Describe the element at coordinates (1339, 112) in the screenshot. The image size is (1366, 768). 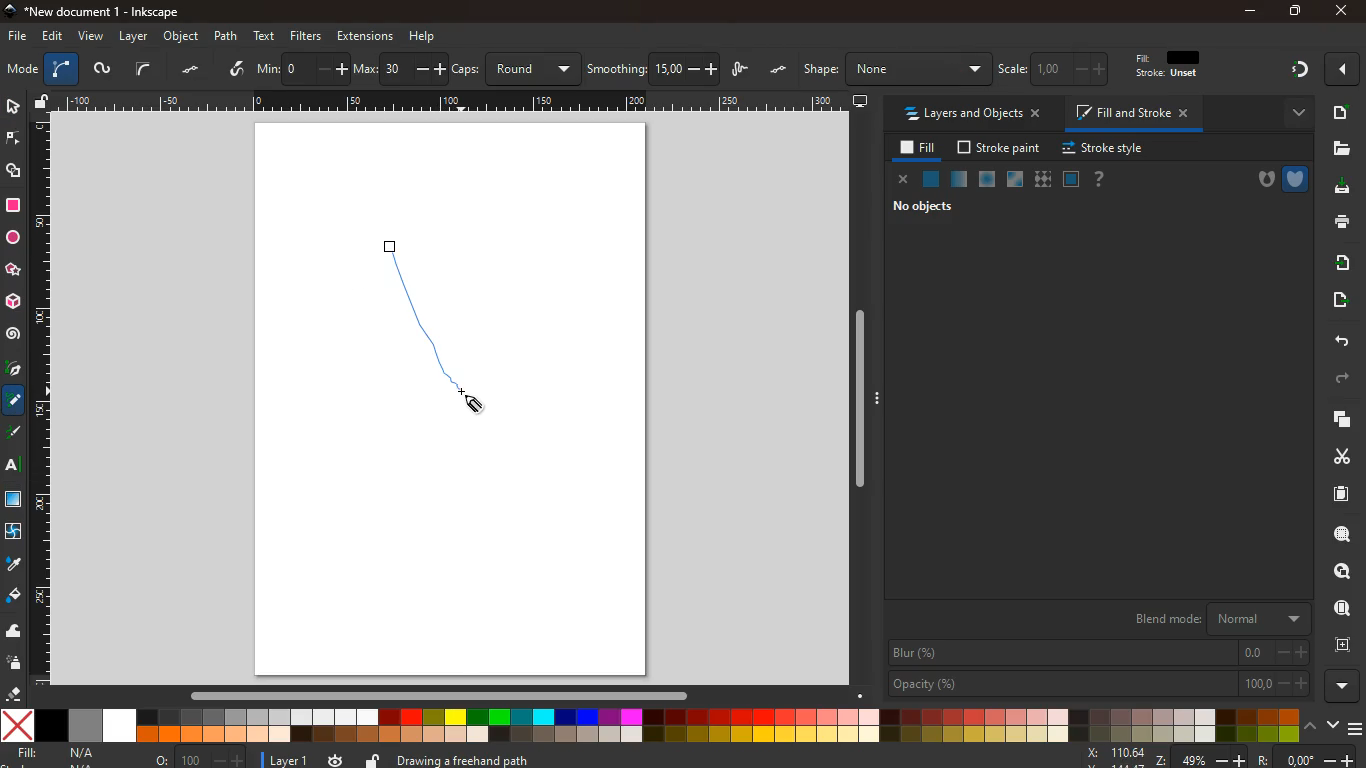
I see `document` at that location.